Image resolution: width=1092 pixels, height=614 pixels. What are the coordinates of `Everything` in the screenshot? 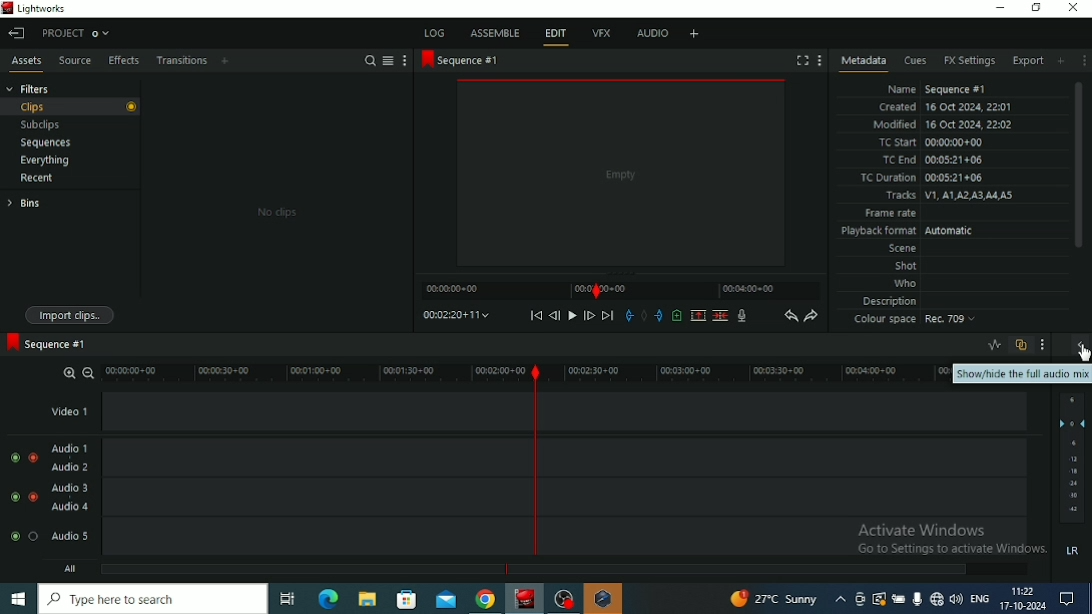 It's located at (44, 160).